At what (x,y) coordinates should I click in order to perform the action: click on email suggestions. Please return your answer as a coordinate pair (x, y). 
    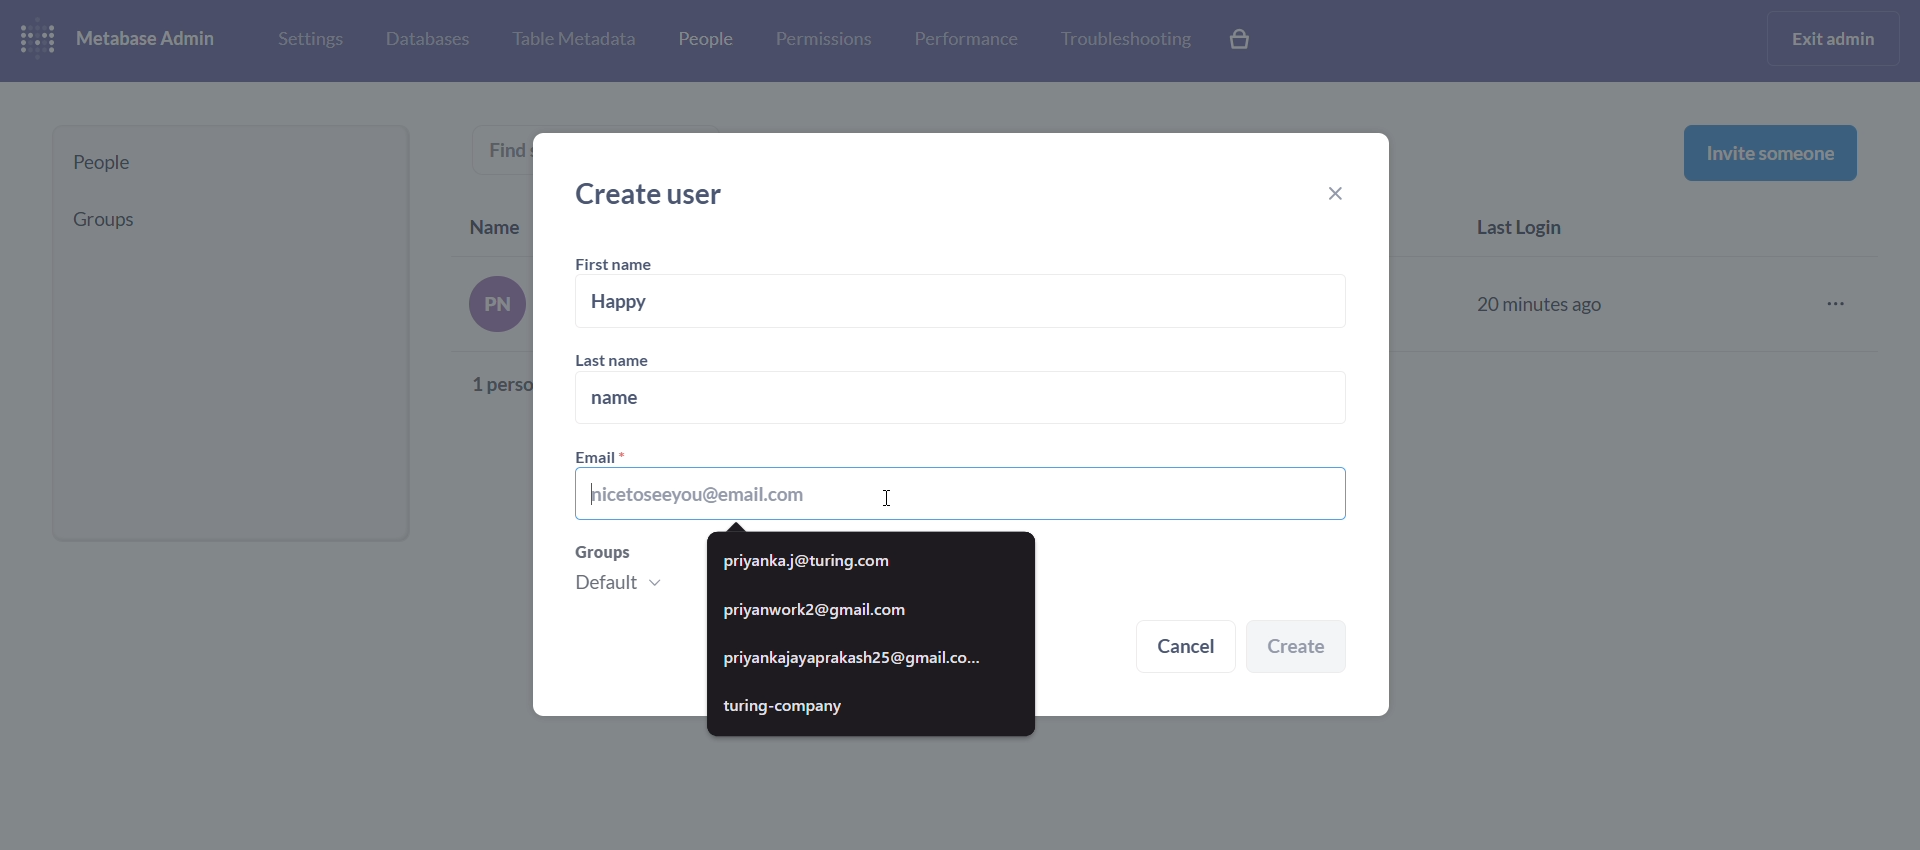
    Looking at the image, I should click on (872, 635).